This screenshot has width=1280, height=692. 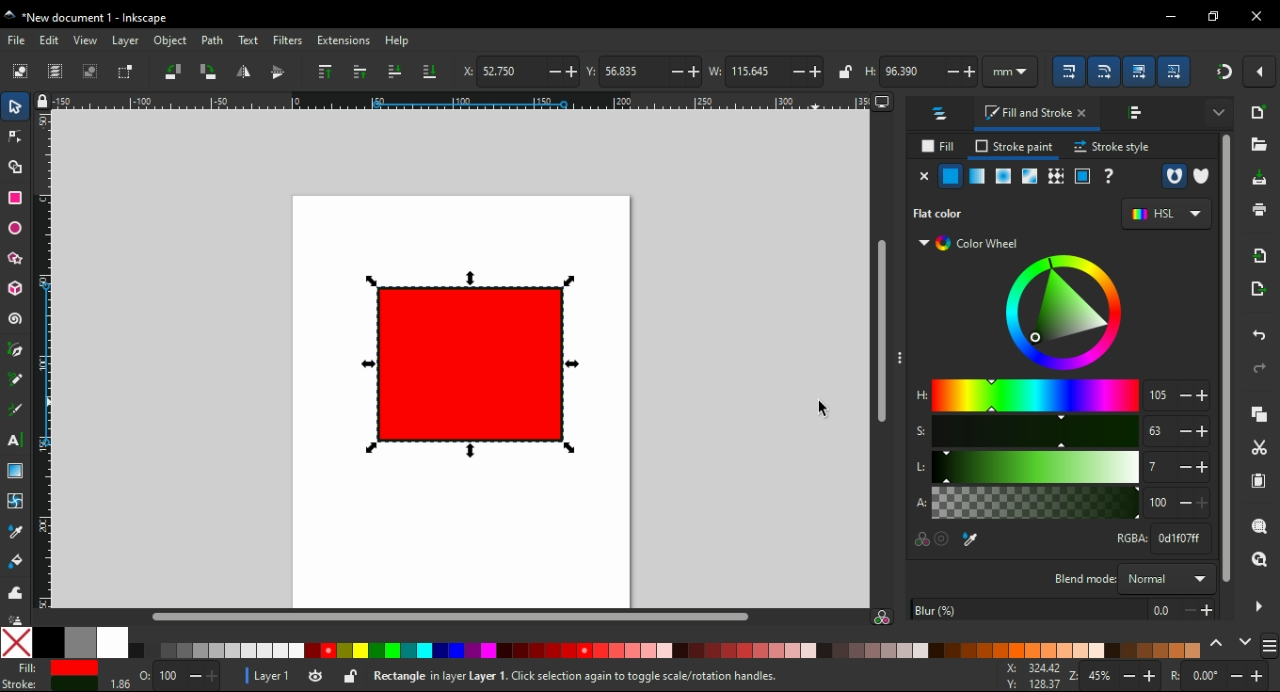 What do you see at coordinates (1172, 675) in the screenshot?
I see `rotation` at bounding box center [1172, 675].